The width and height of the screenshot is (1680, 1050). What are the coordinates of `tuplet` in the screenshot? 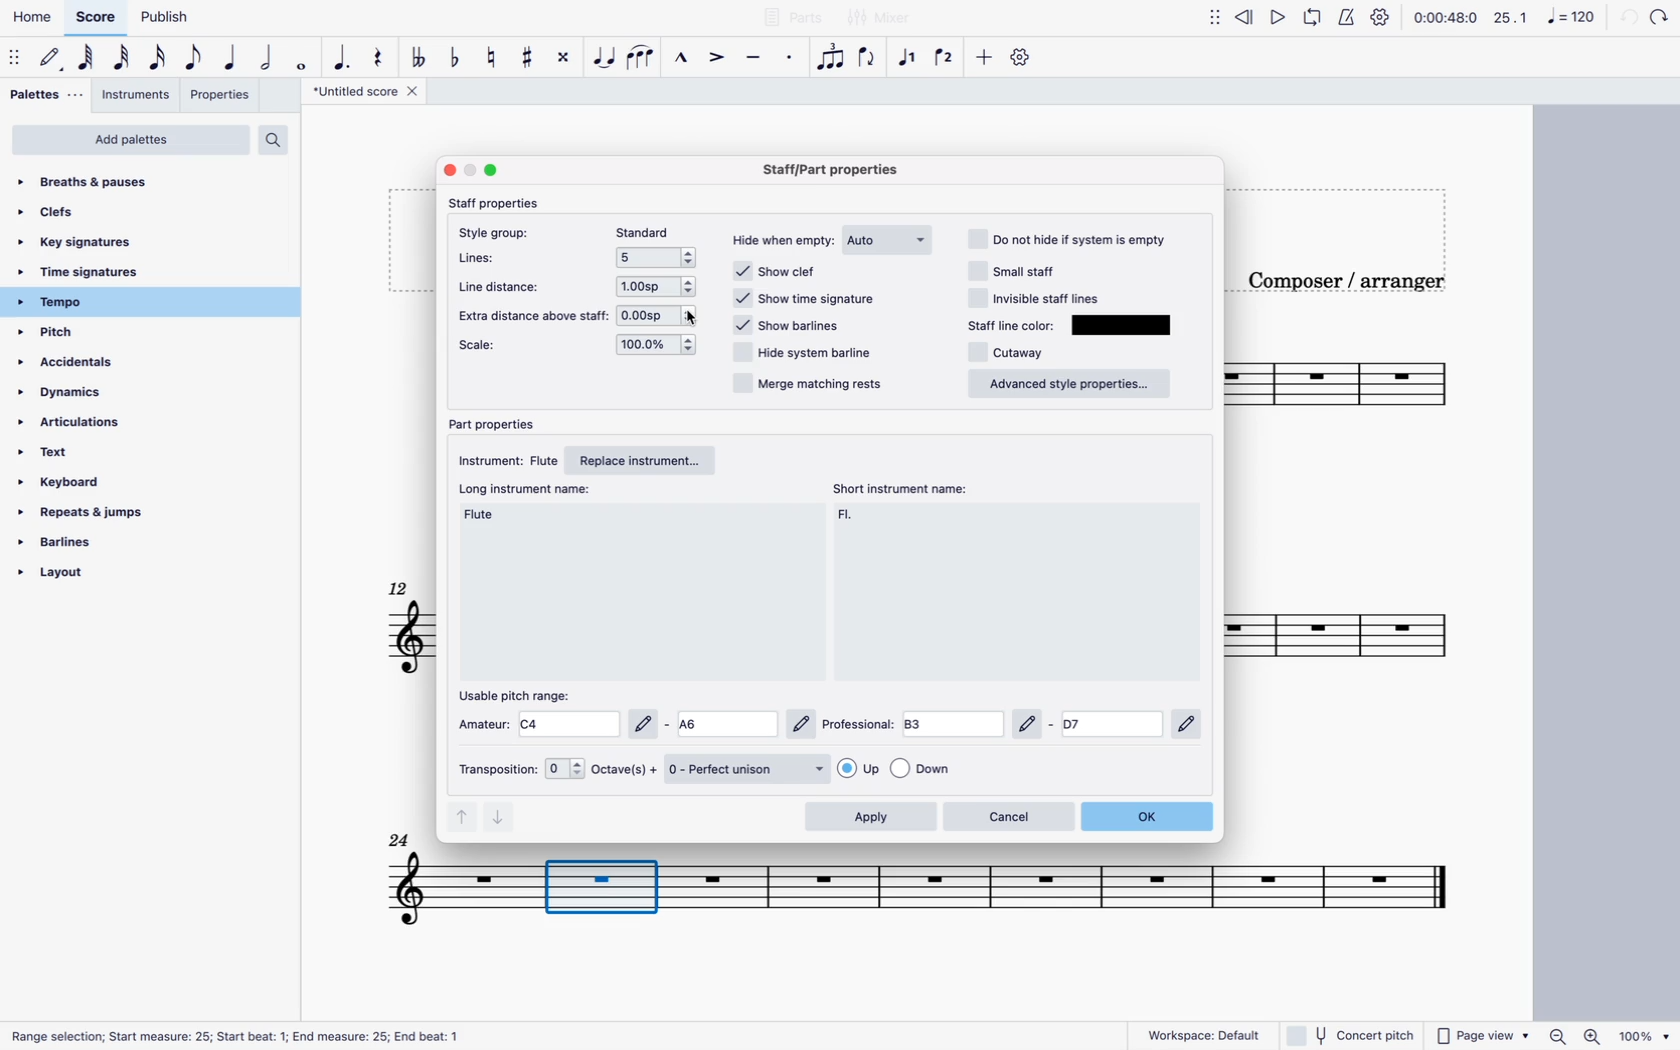 It's located at (830, 58).